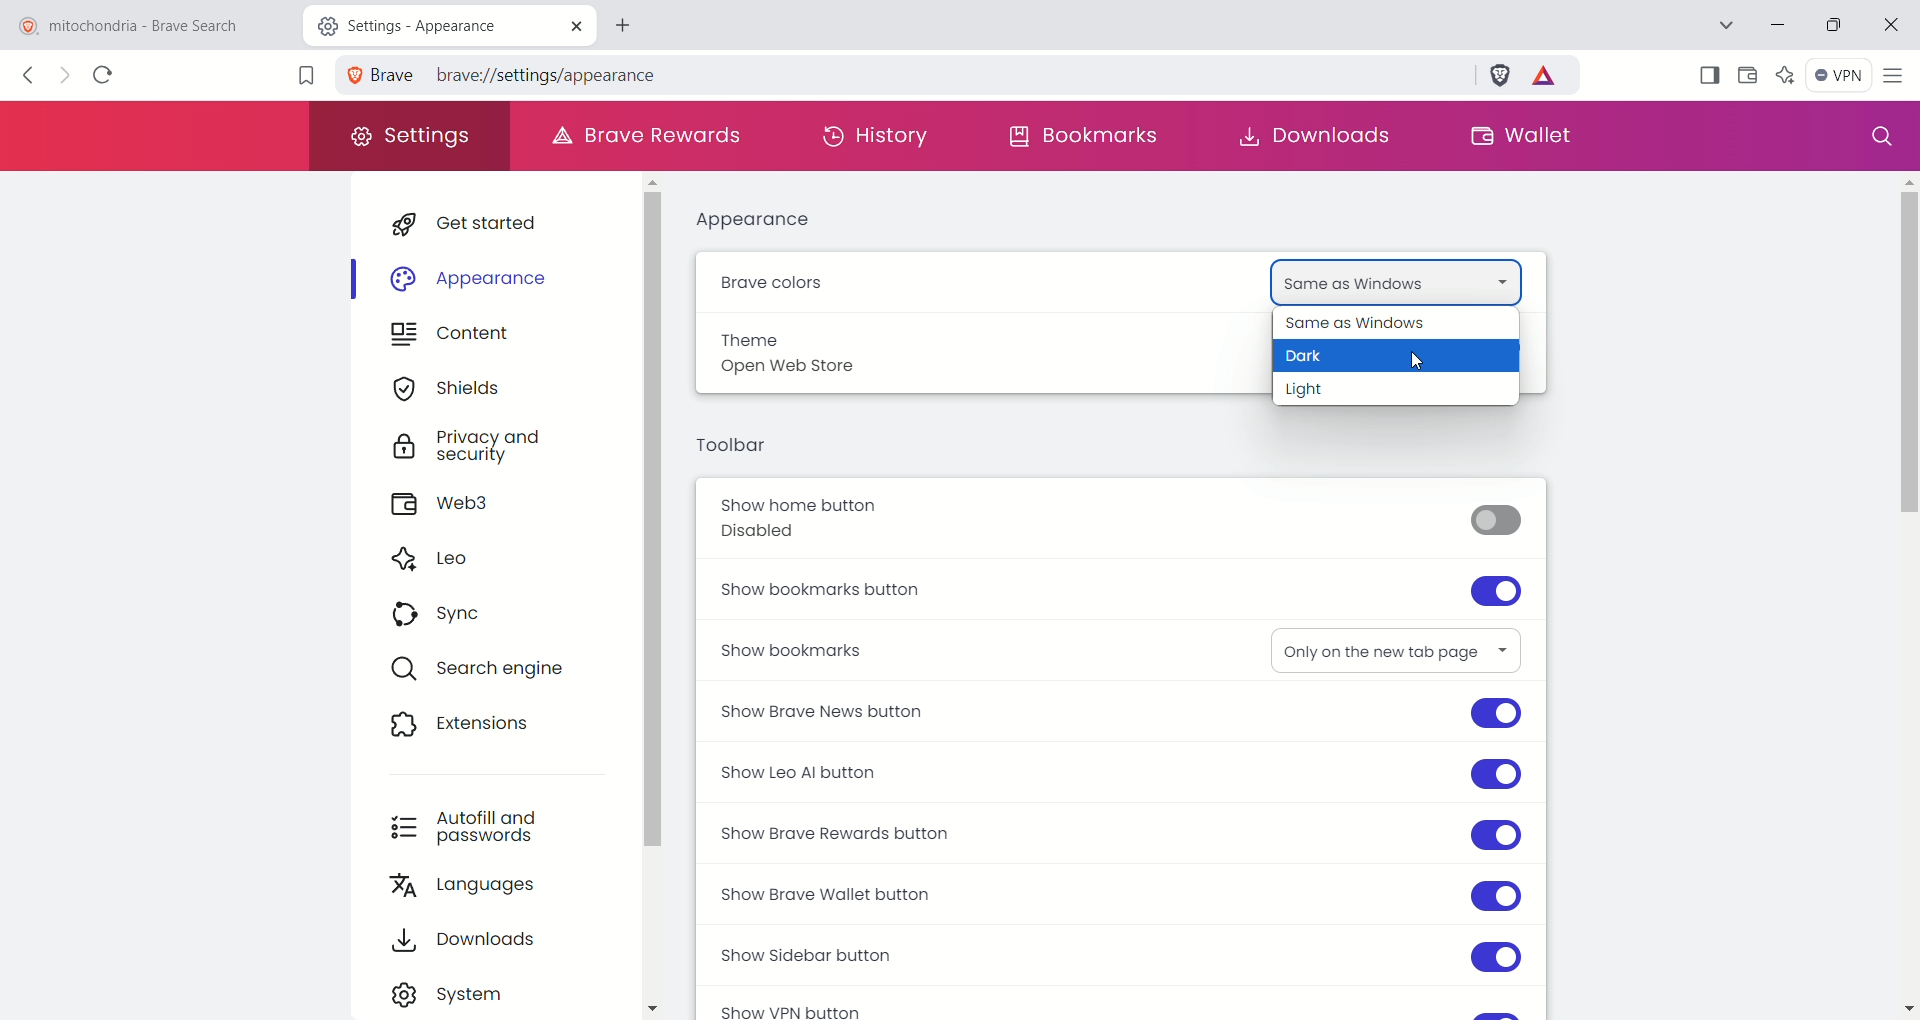 Image resolution: width=1920 pixels, height=1020 pixels. What do you see at coordinates (379, 74) in the screenshot?
I see `Brave` at bounding box center [379, 74].